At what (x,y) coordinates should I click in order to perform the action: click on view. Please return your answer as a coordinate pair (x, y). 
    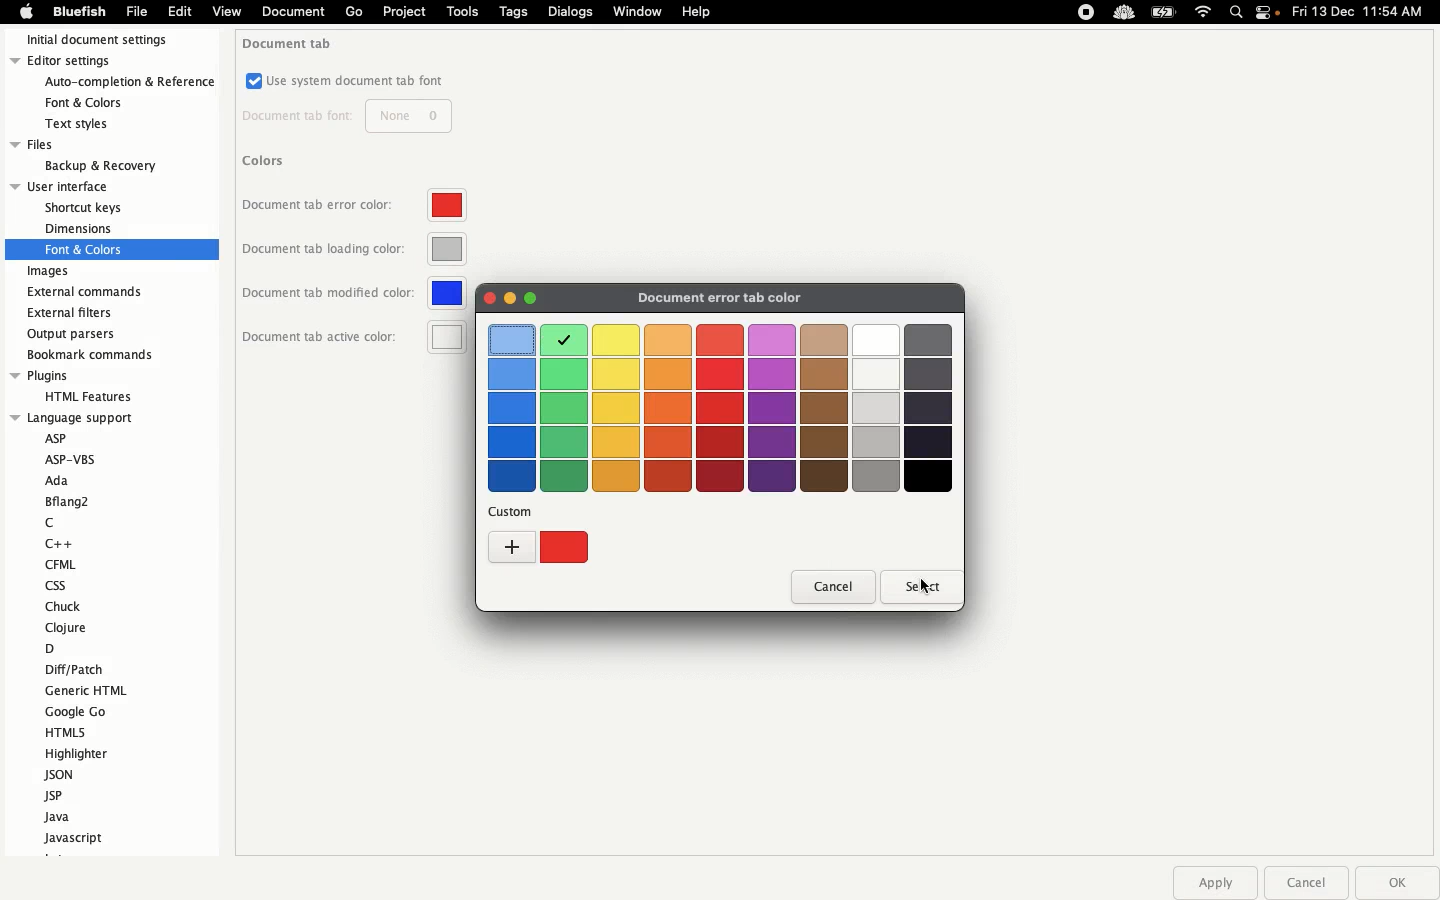
    Looking at the image, I should click on (226, 15).